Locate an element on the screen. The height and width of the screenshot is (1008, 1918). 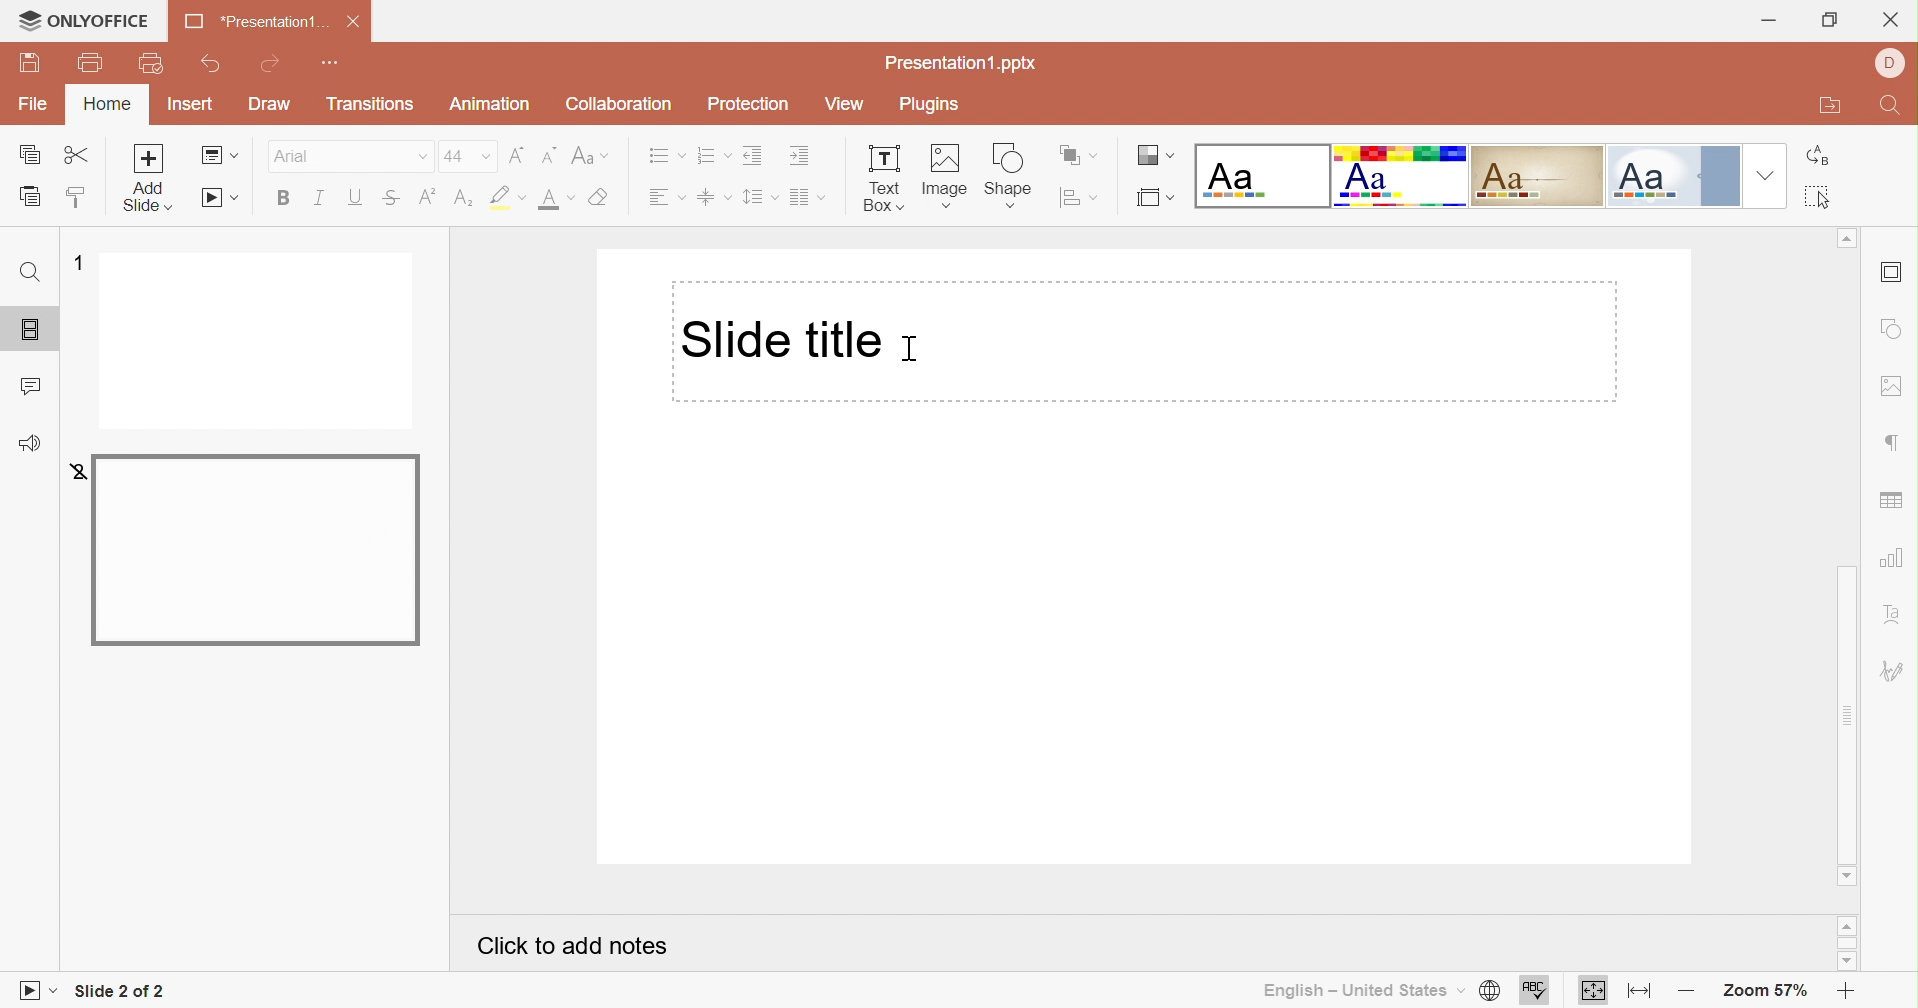
Scroll bar is located at coordinates (1846, 713).